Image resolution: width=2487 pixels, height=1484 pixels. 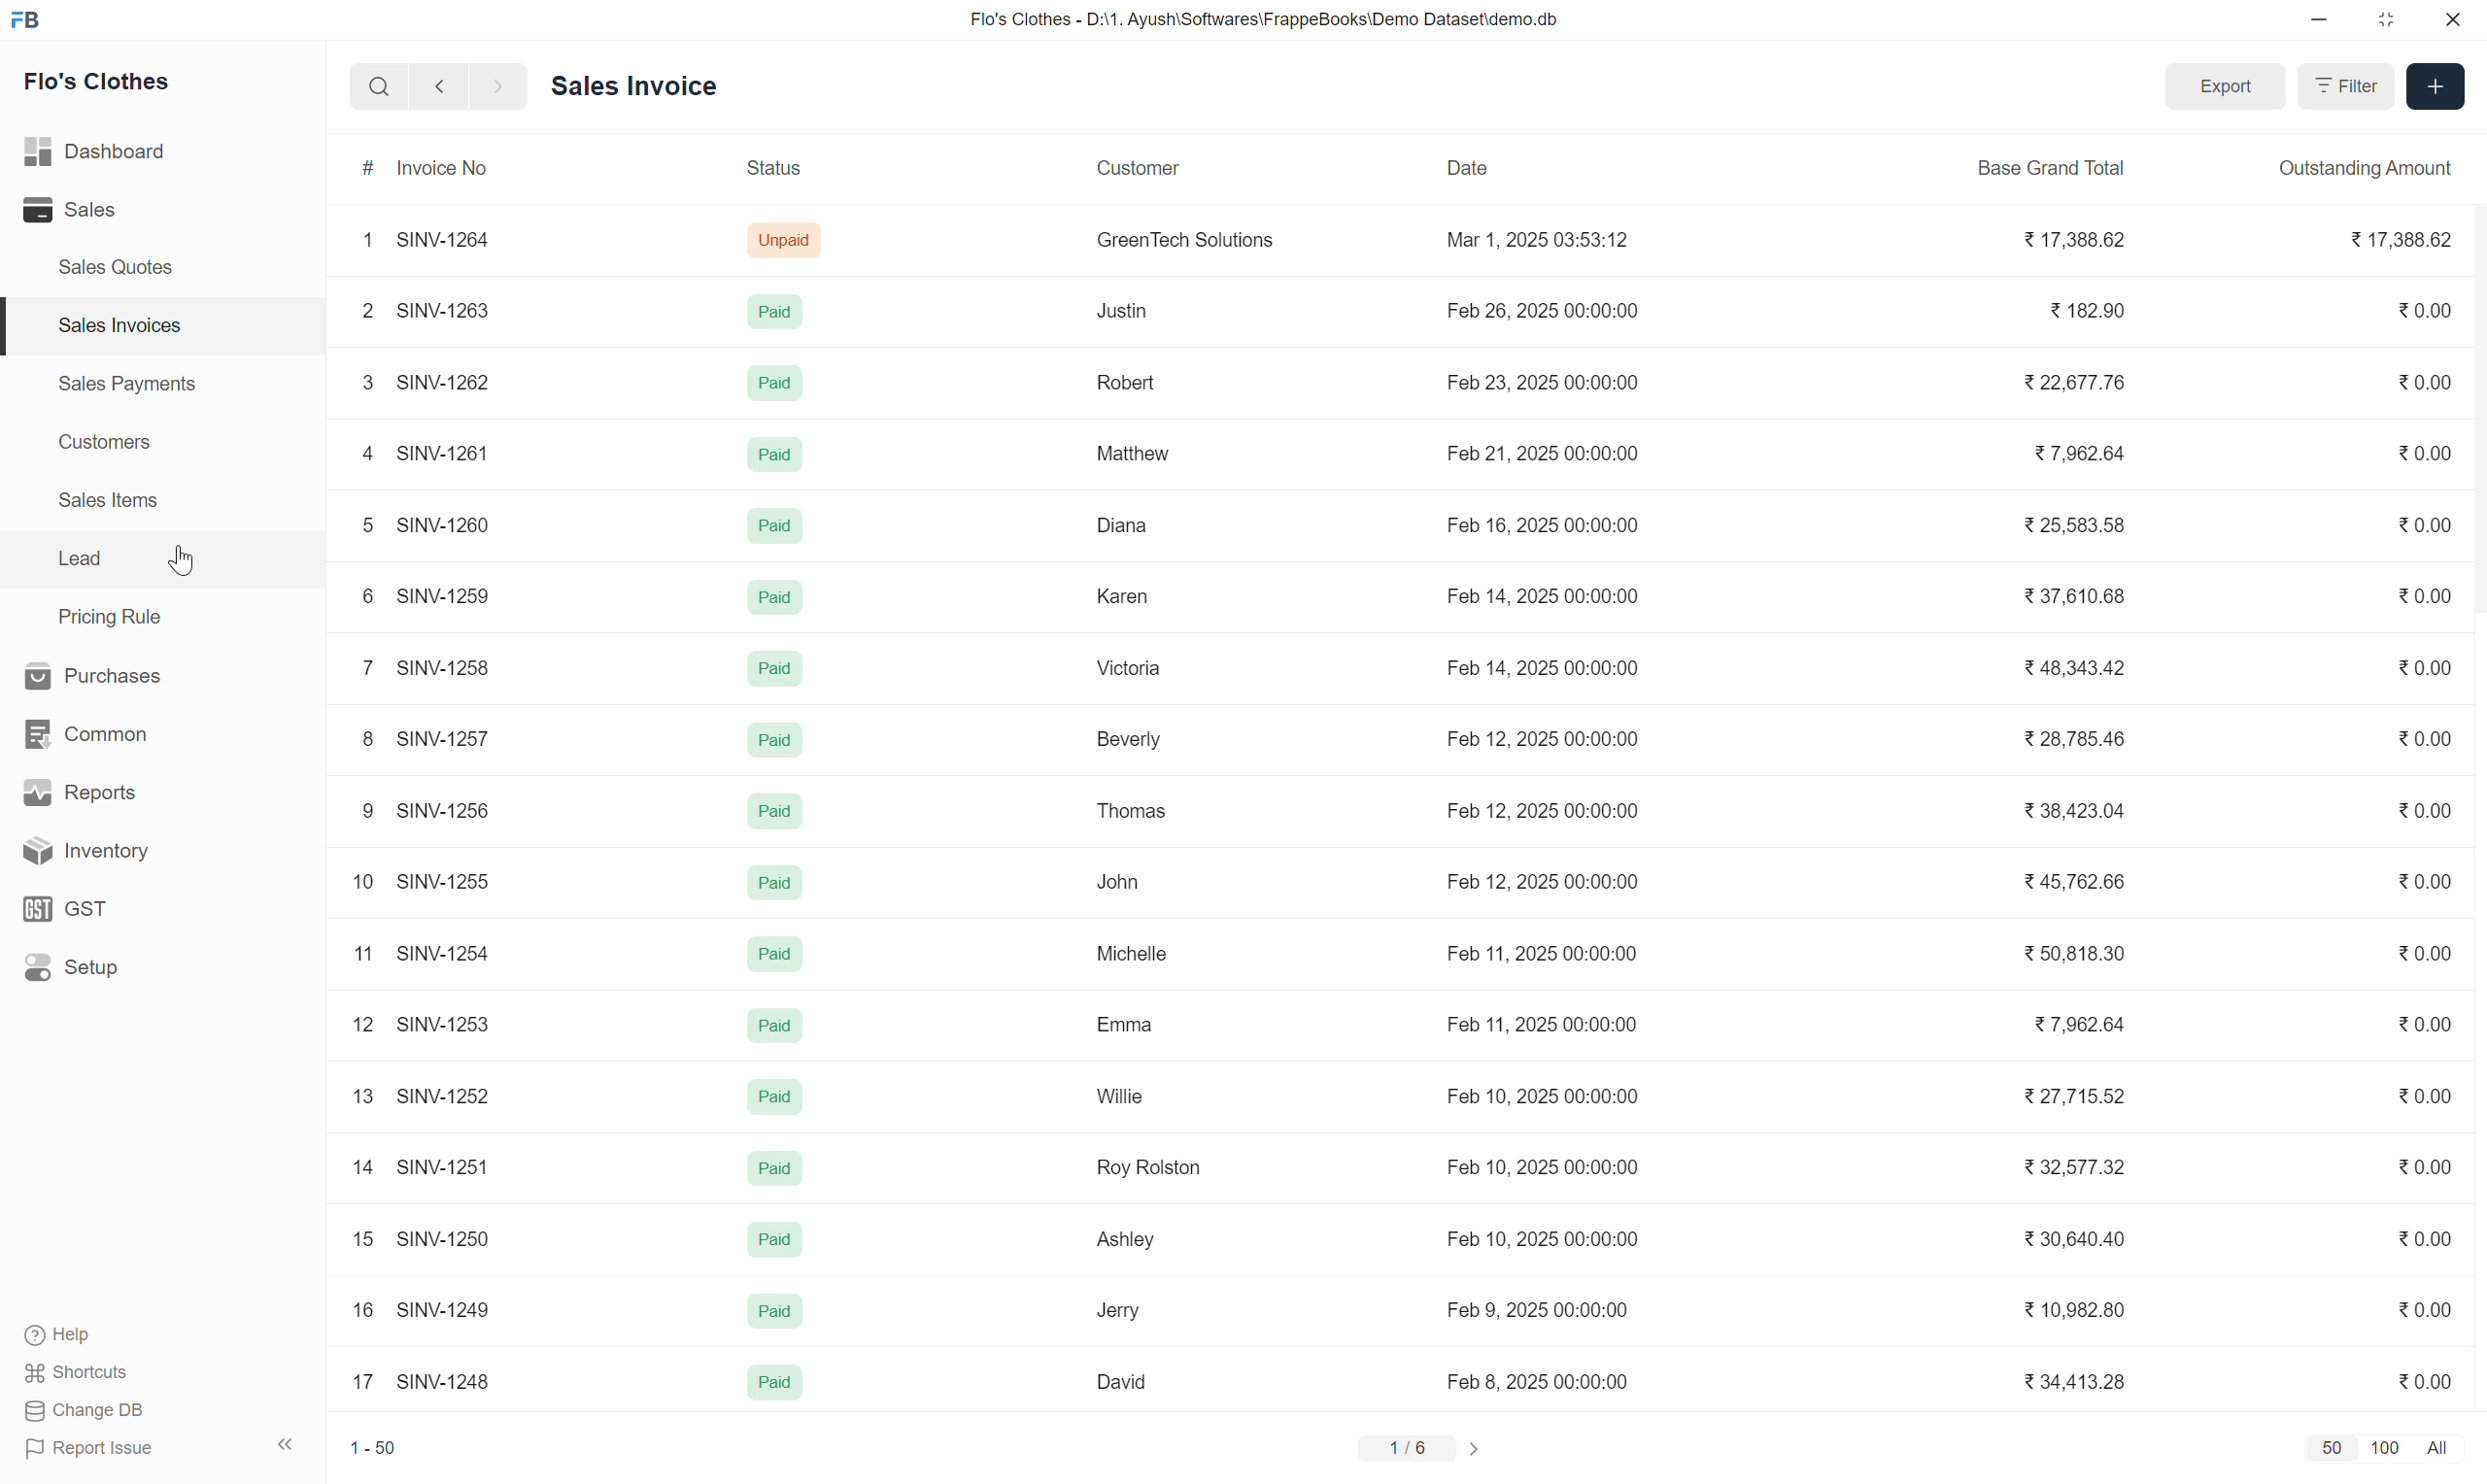 I want to click on GST, so click(x=69, y=910).